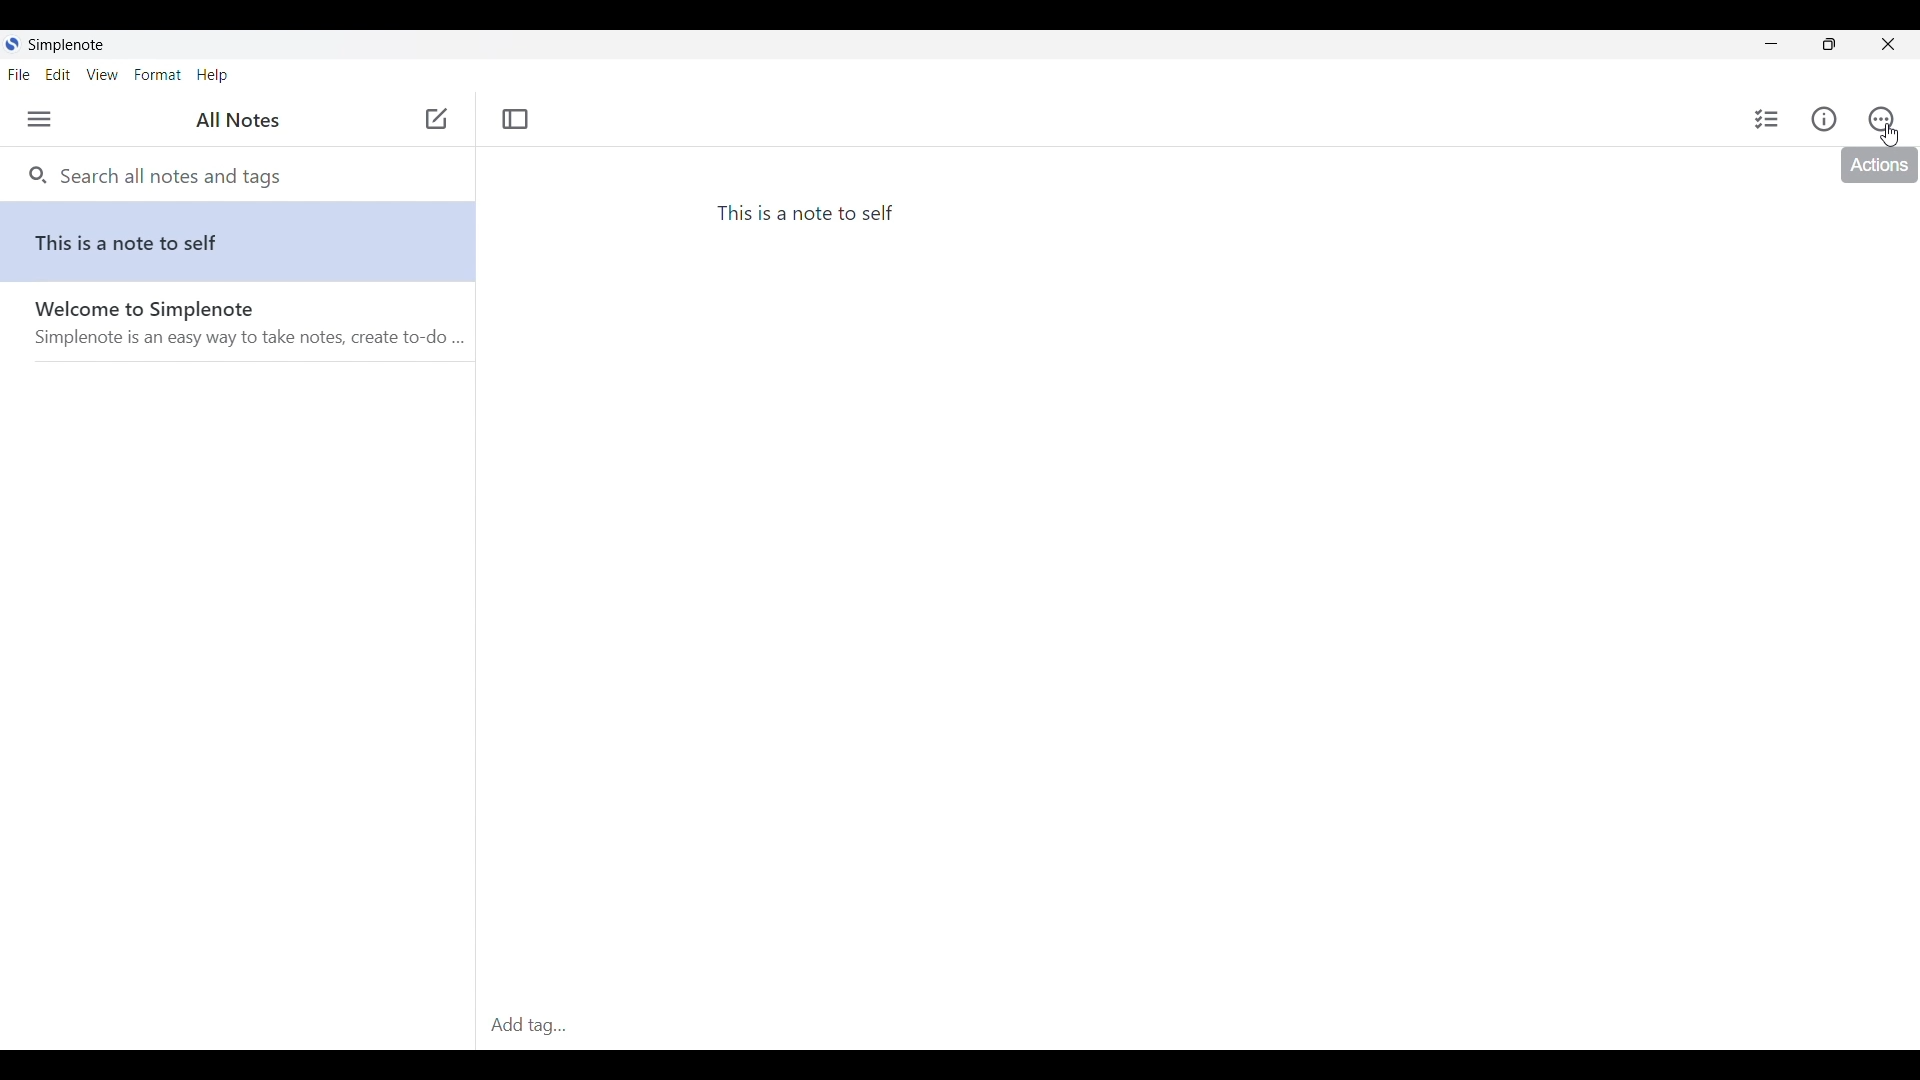 This screenshot has height=1080, width=1920. What do you see at coordinates (1772, 44) in the screenshot?
I see `Minimize` at bounding box center [1772, 44].